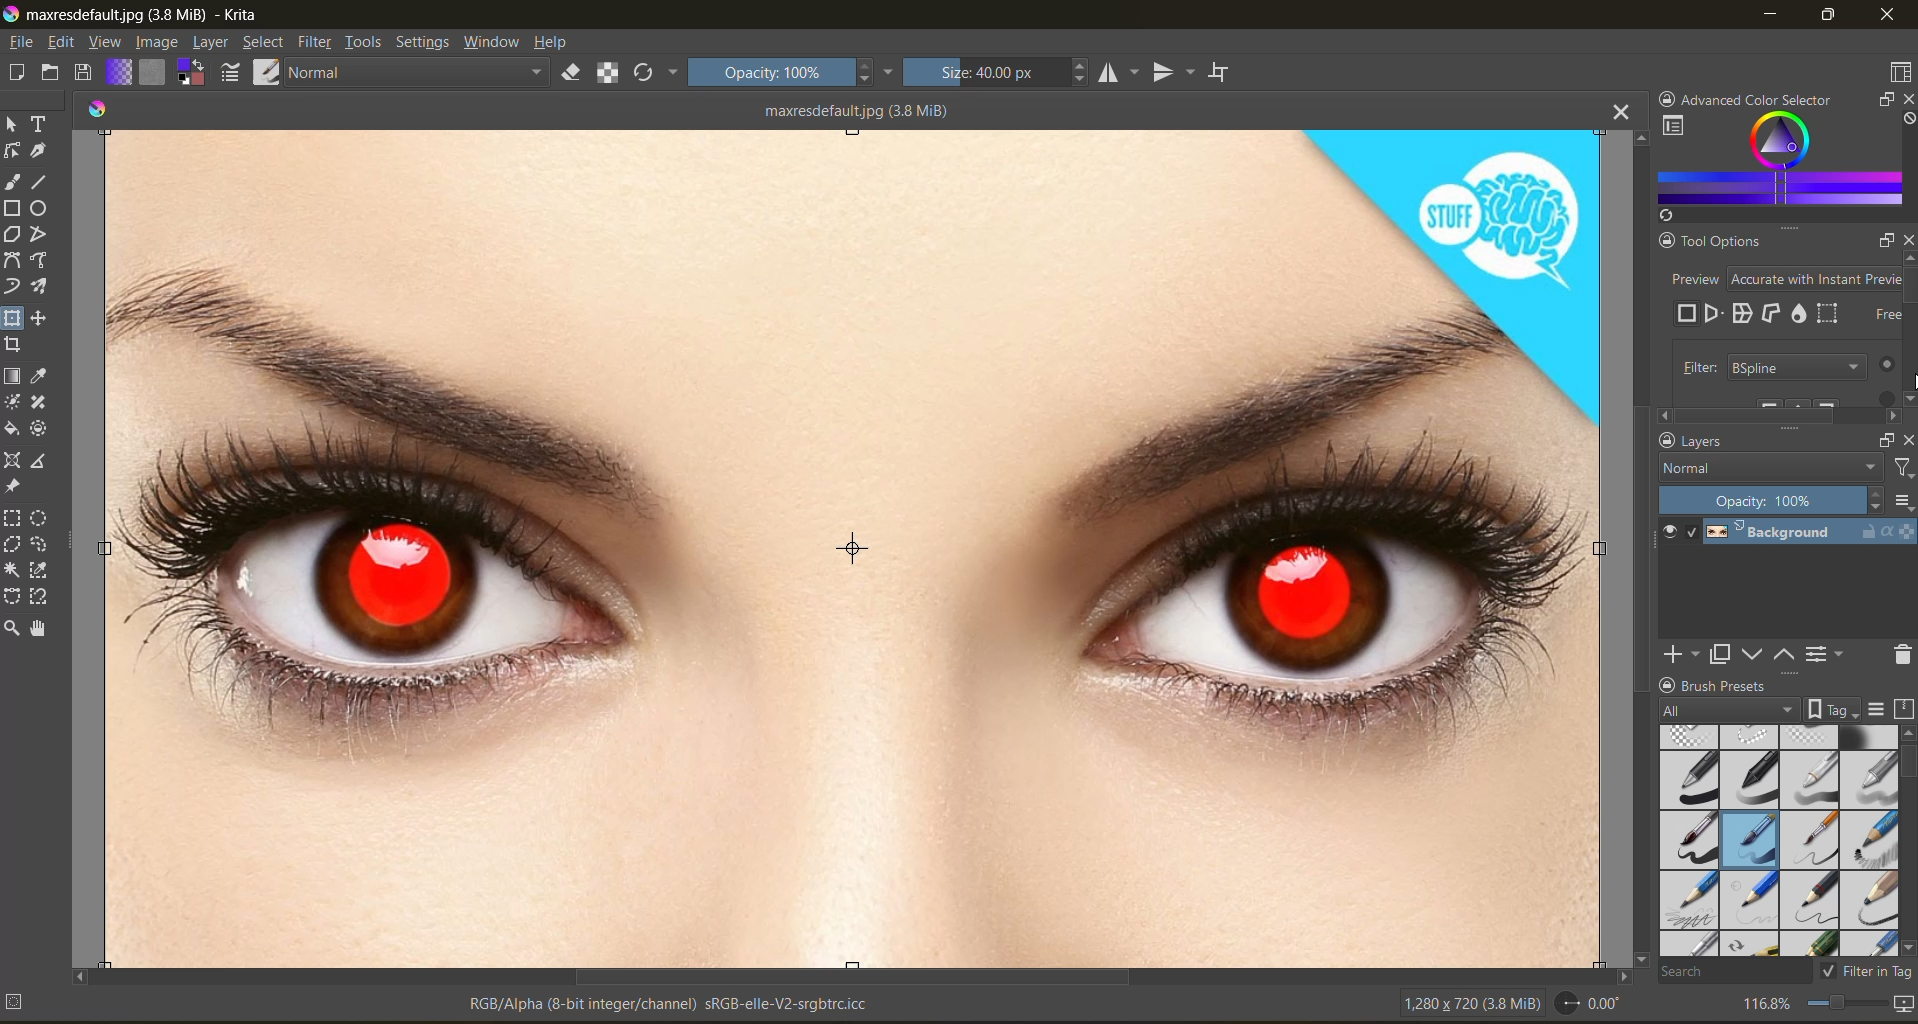 Image resolution: width=1918 pixels, height=1024 pixels. I want to click on Advanced color selector, so click(1768, 96).